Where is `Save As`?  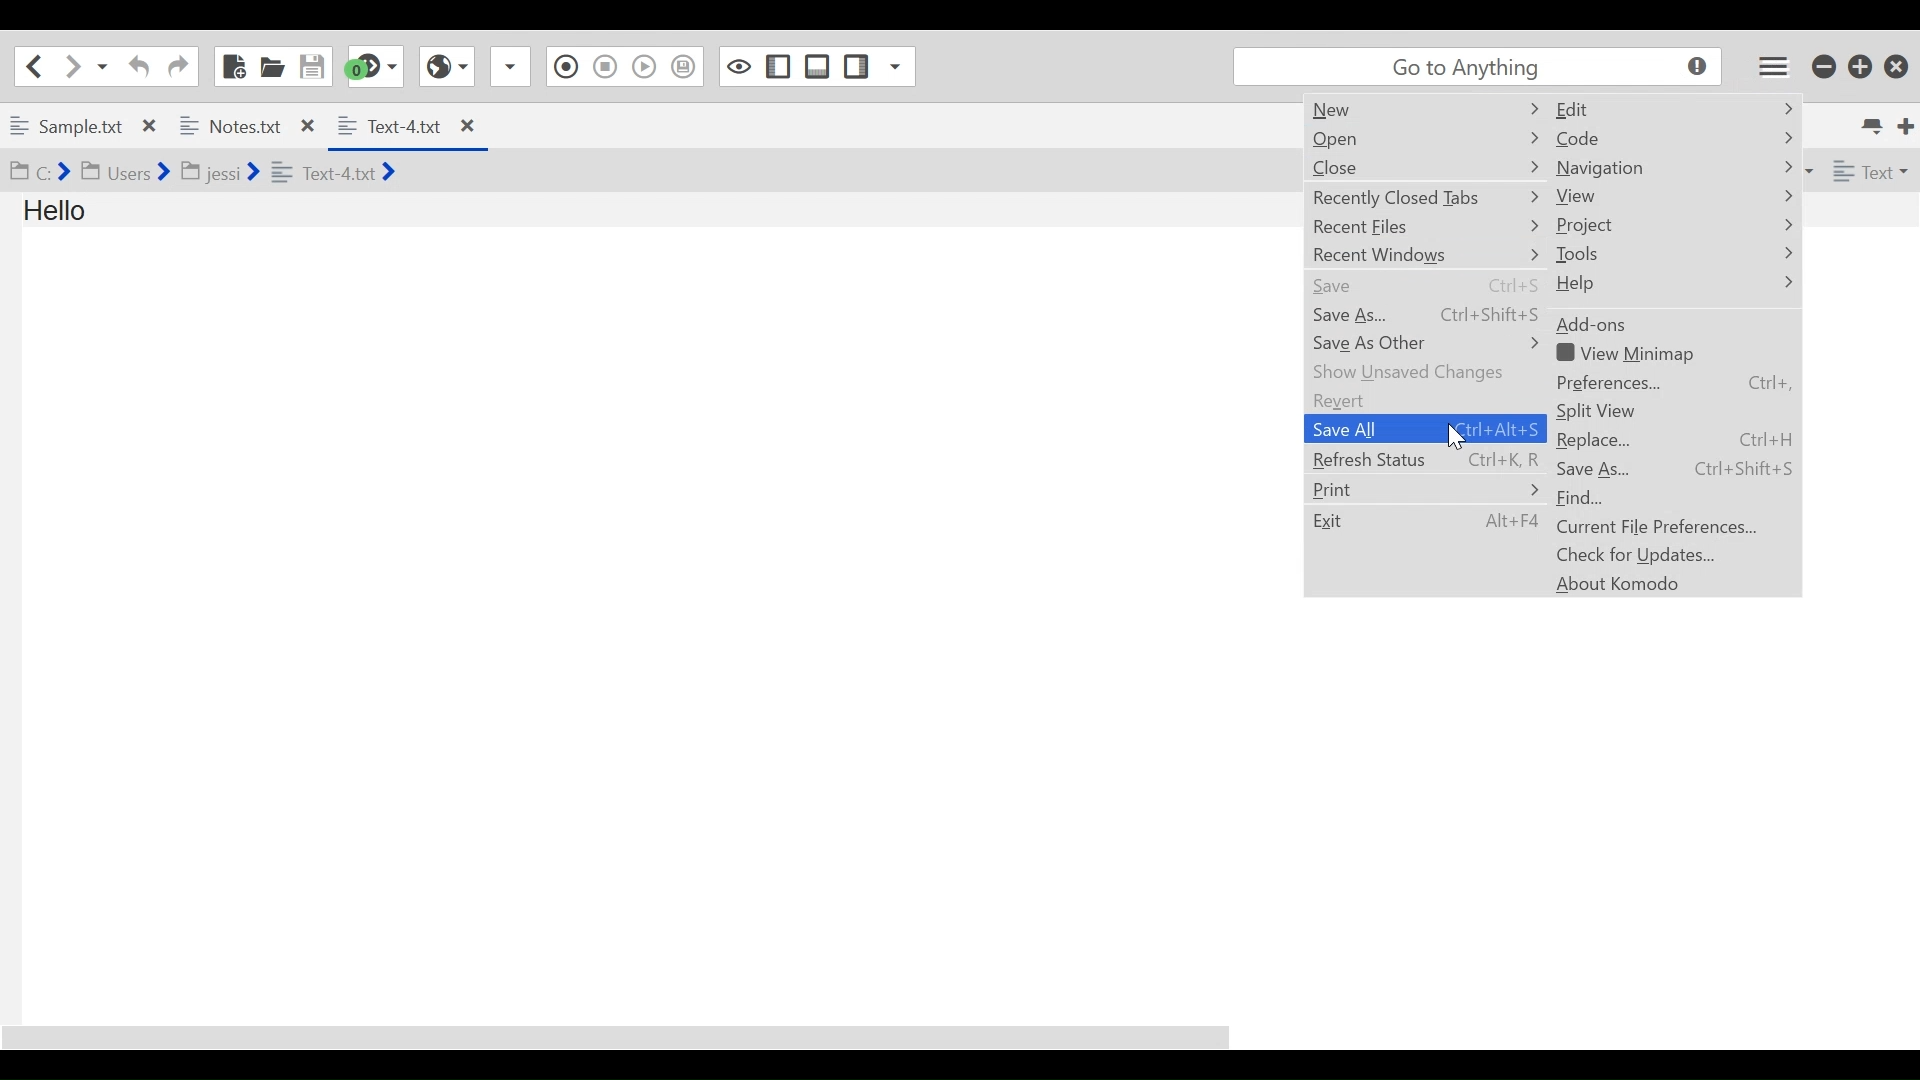
Save As is located at coordinates (1675, 468).